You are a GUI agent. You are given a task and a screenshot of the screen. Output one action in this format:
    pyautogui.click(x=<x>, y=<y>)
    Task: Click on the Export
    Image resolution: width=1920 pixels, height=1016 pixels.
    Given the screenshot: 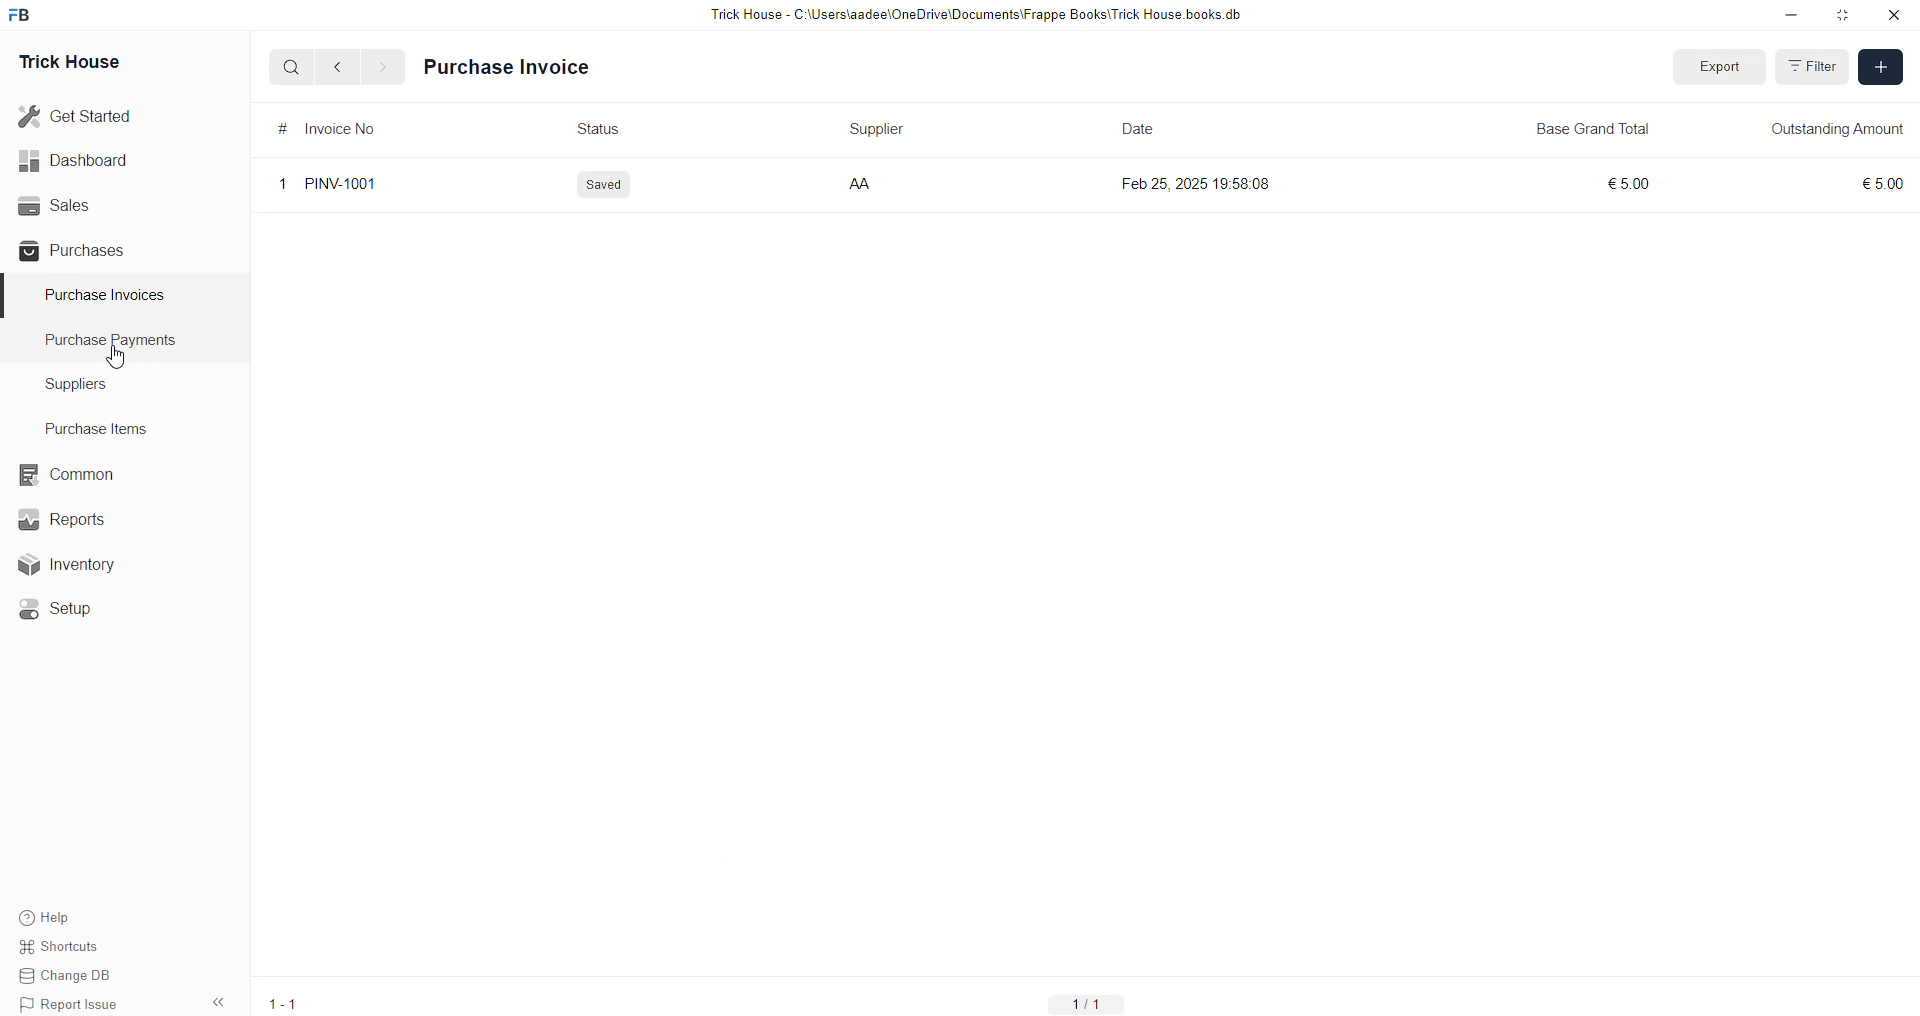 What is the action you would take?
    pyautogui.click(x=1712, y=65)
    